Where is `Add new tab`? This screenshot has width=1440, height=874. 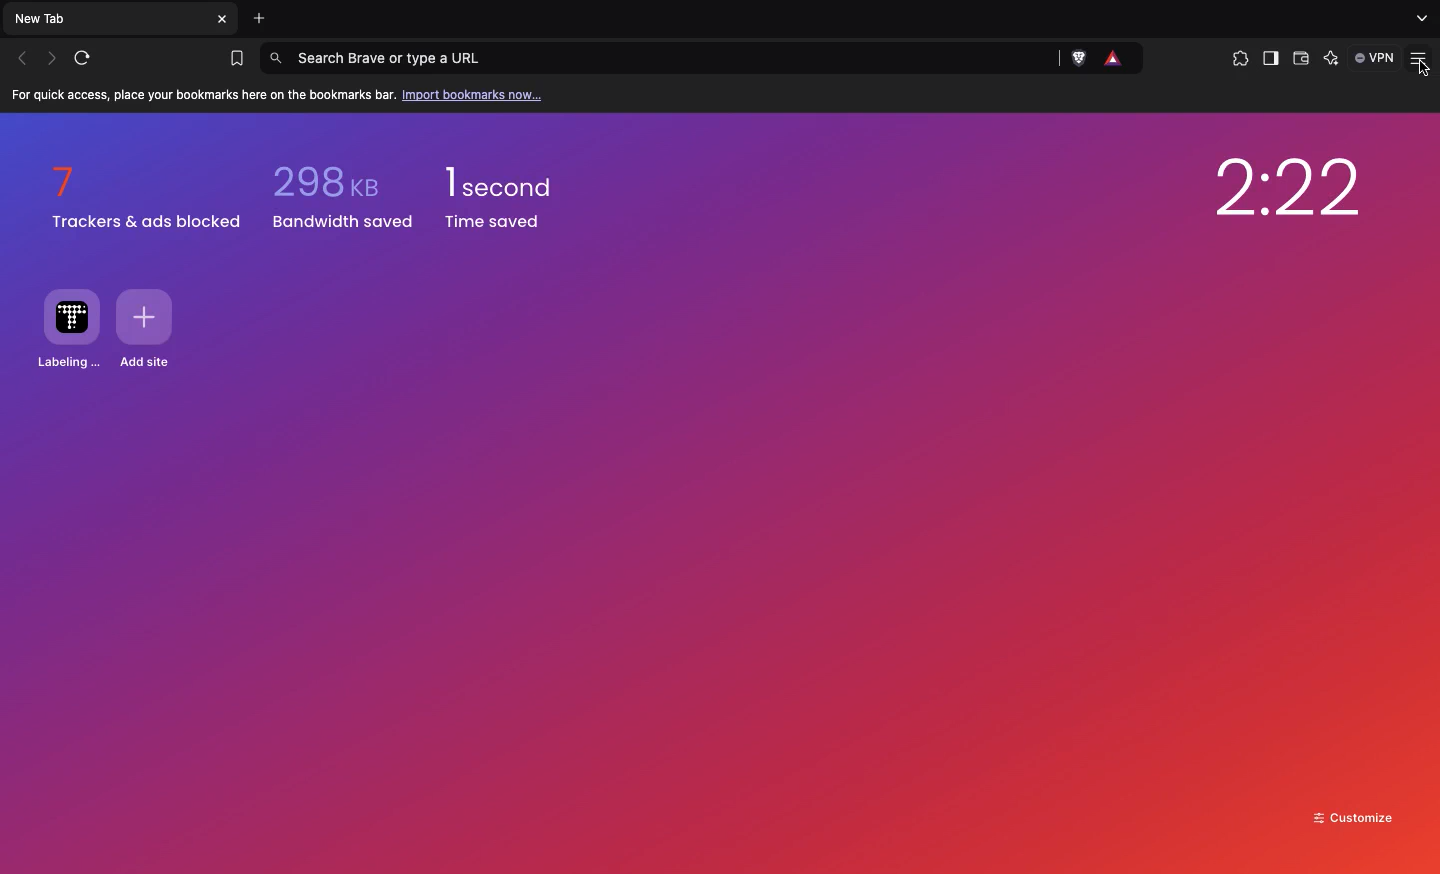 Add new tab is located at coordinates (260, 18).